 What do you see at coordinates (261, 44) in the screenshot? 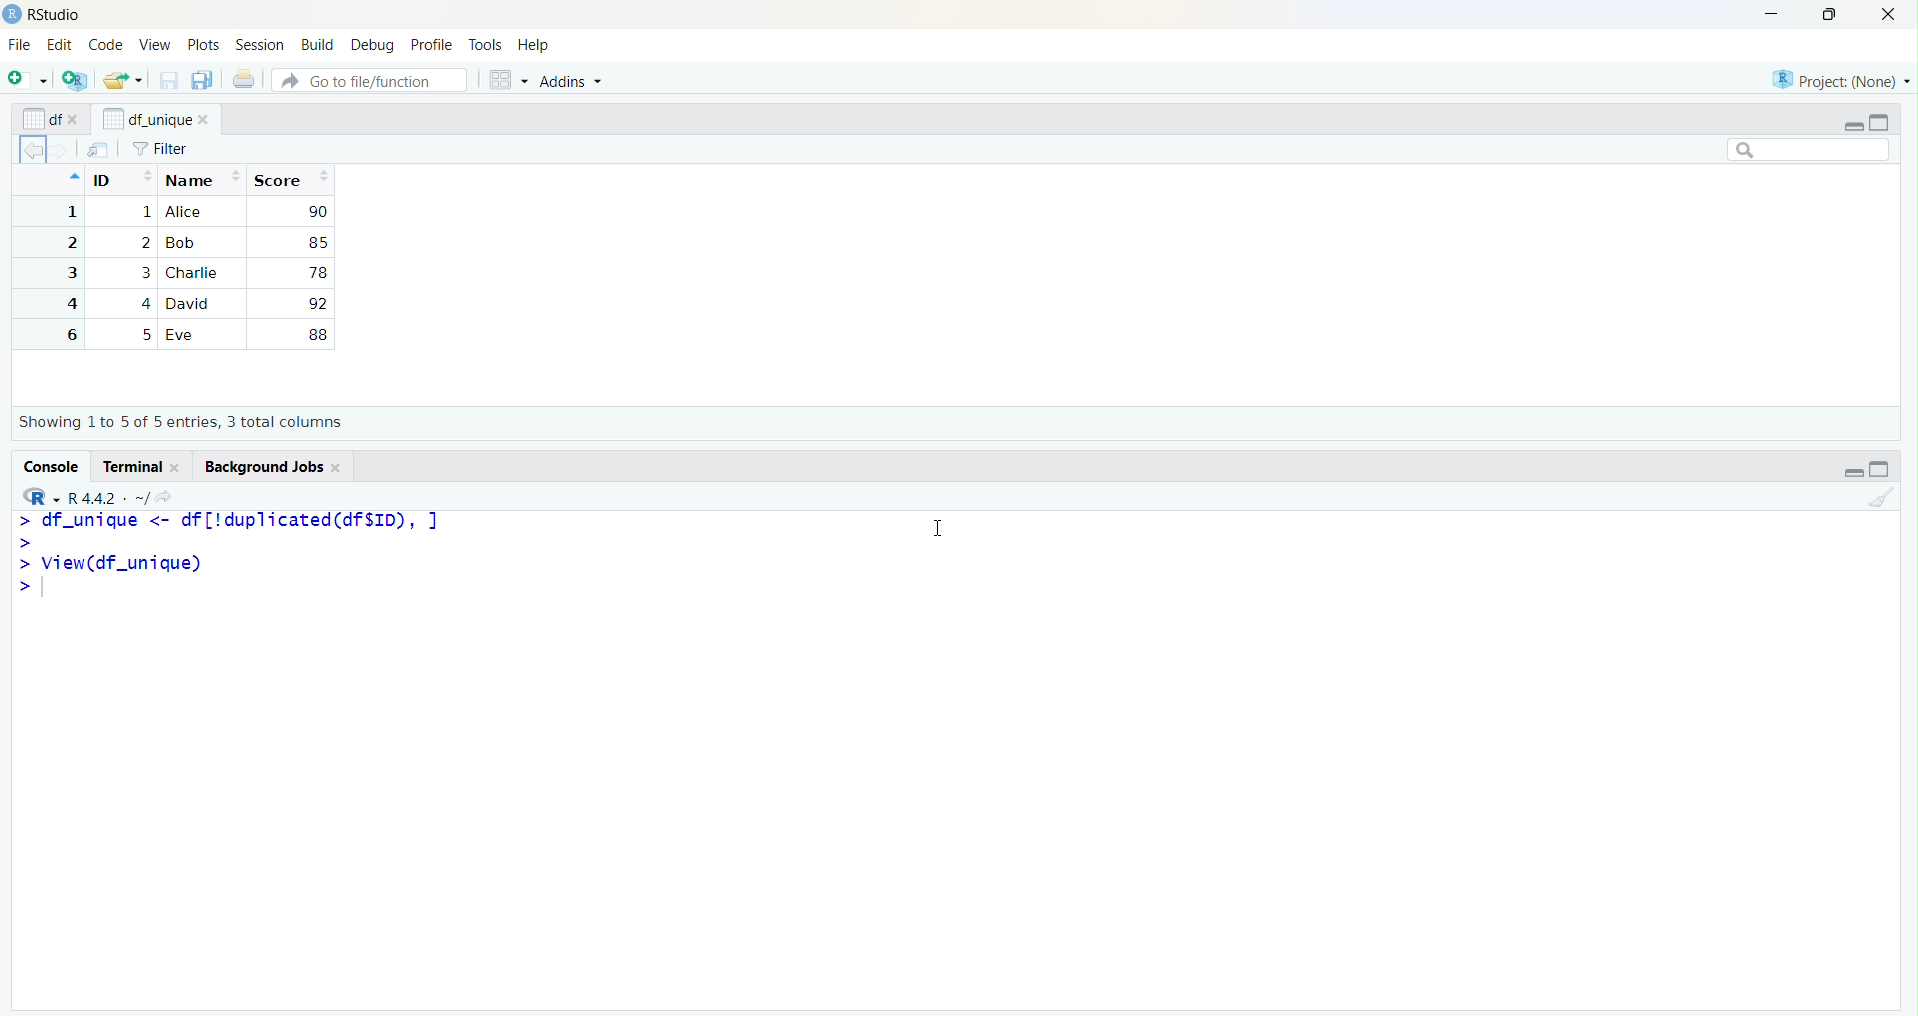
I see `Session` at bounding box center [261, 44].